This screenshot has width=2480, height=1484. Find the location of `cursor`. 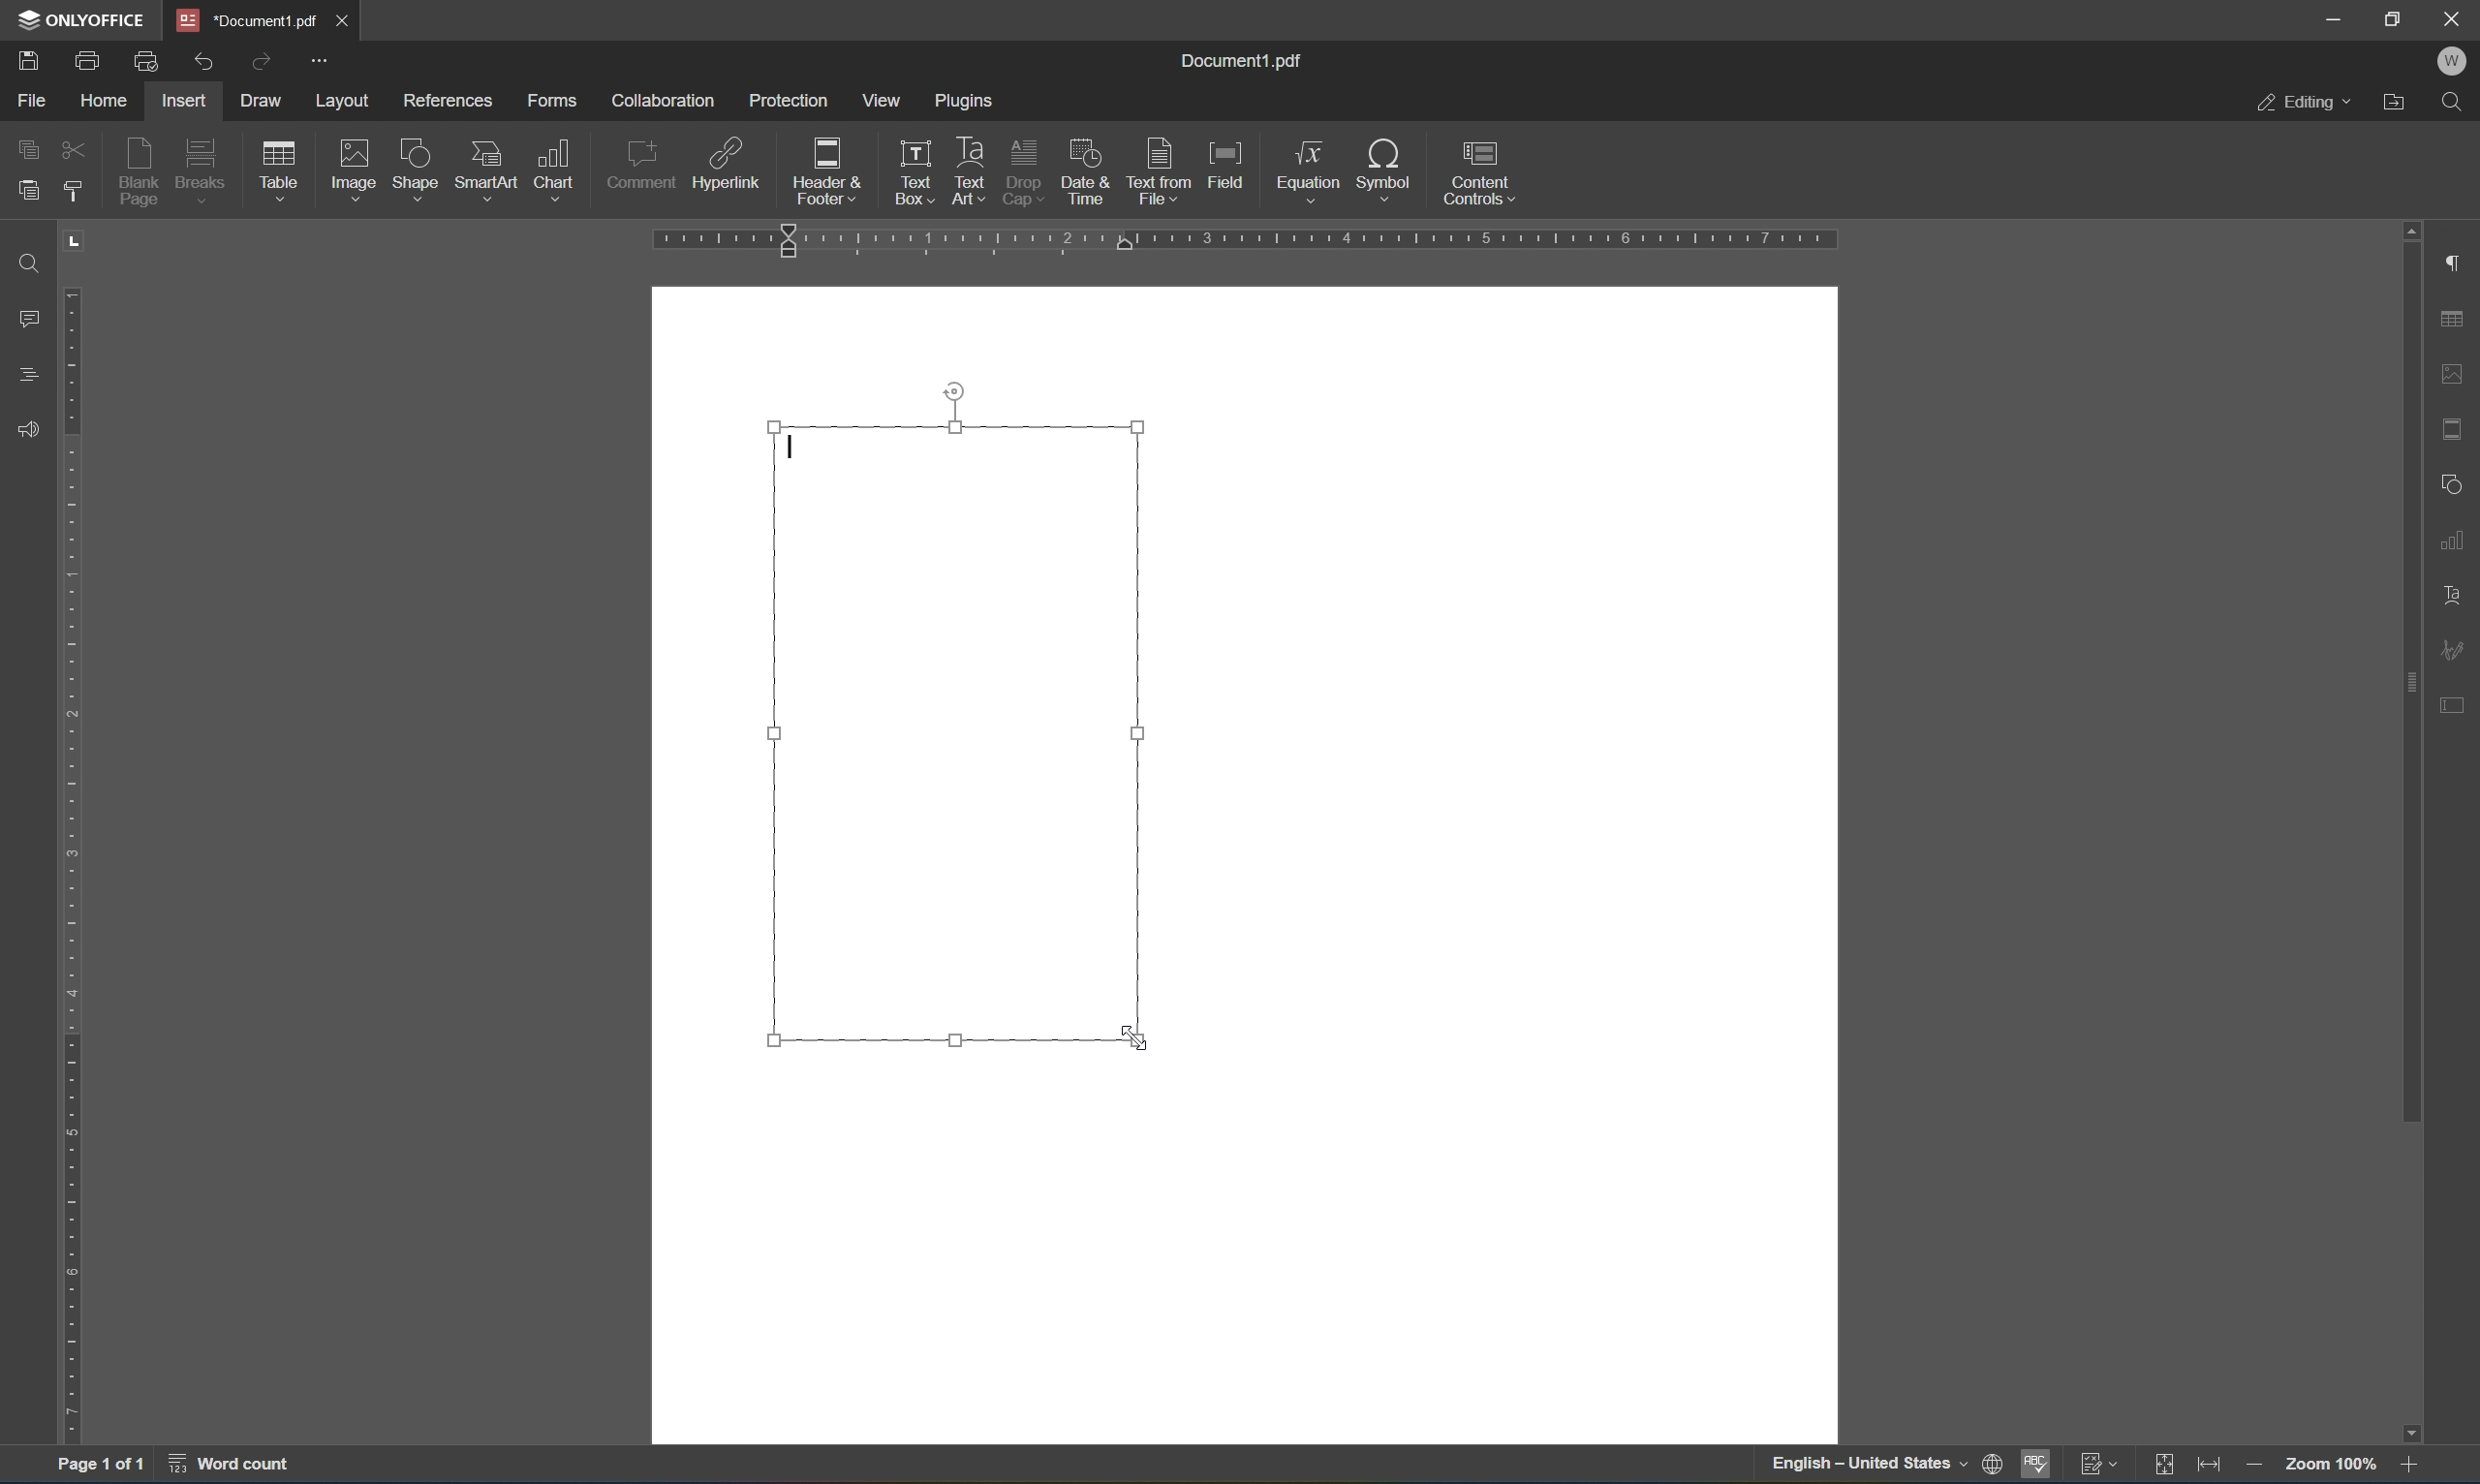

cursor is located at coordinates (792, 447).